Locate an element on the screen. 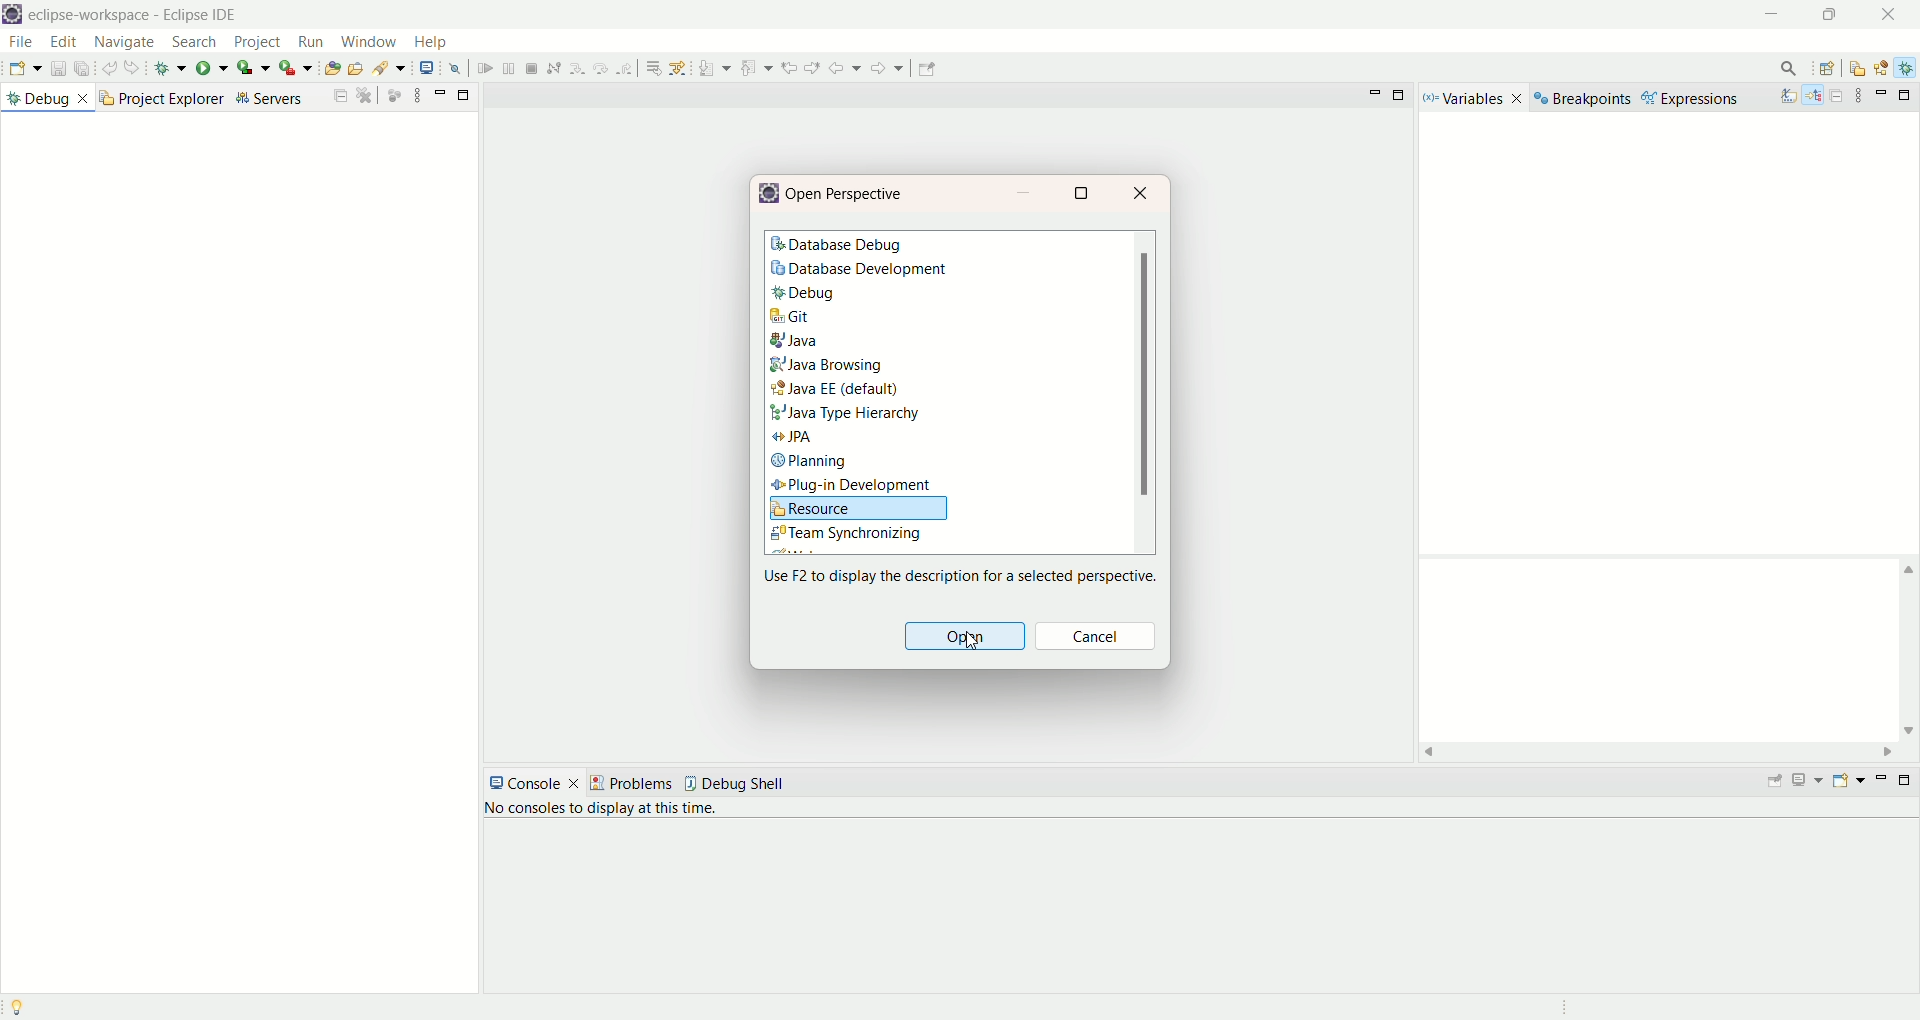 Image resolution: width=1920 pixels, height=1020 pixels. cursor is located at coordinates (970, 646).